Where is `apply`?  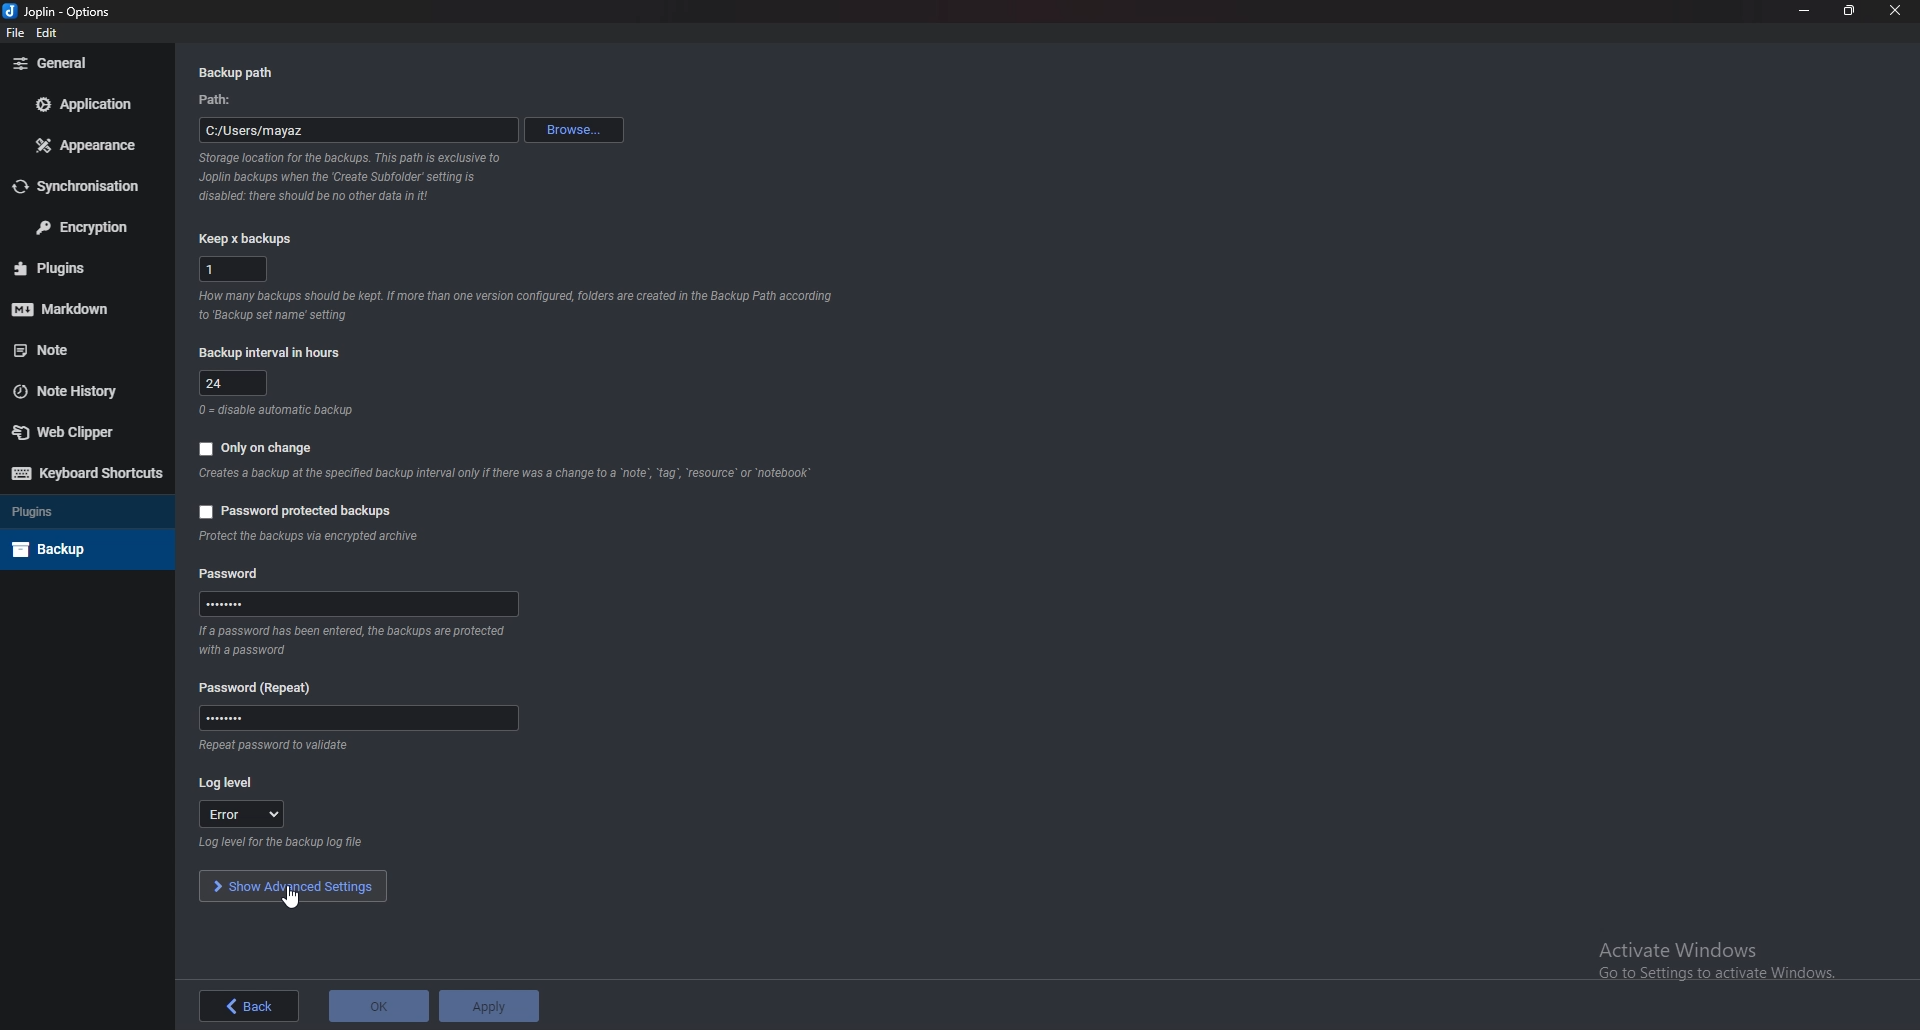 apply is located at coordinates (487, 1006).